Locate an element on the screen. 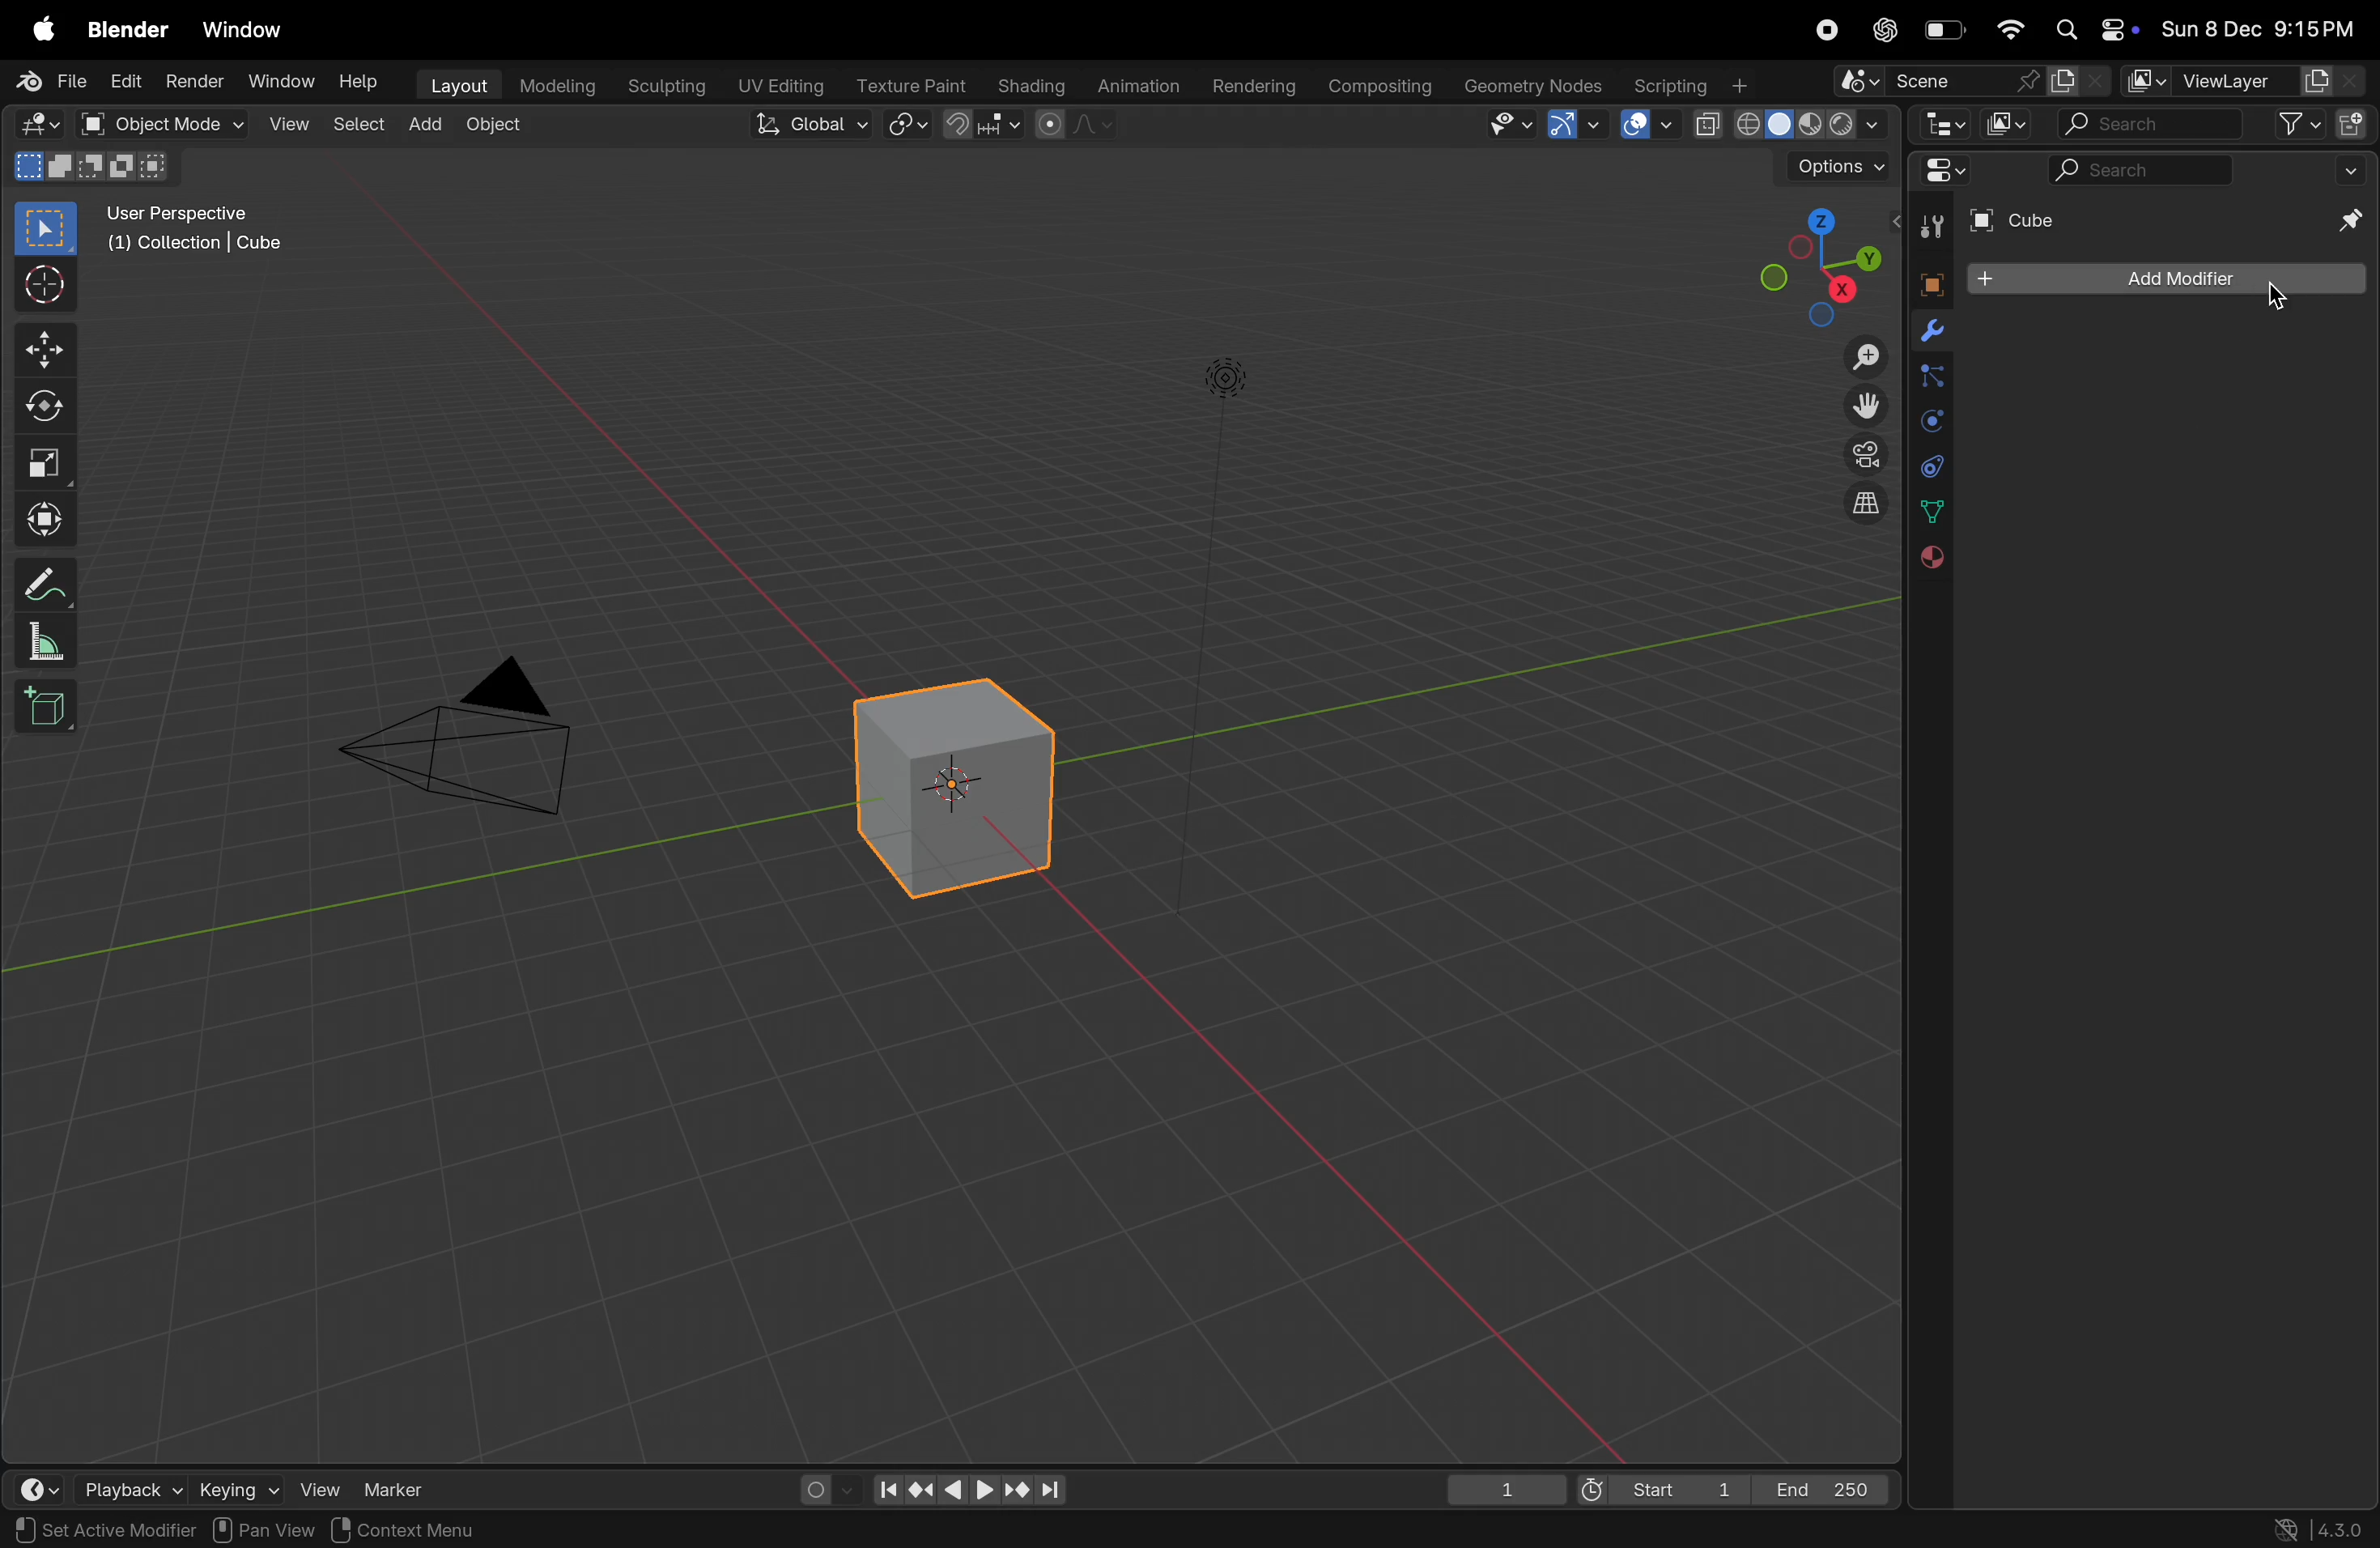 This screenshot has width=2380, height=1548. end 250 is located at coordinates (1826, 1486).